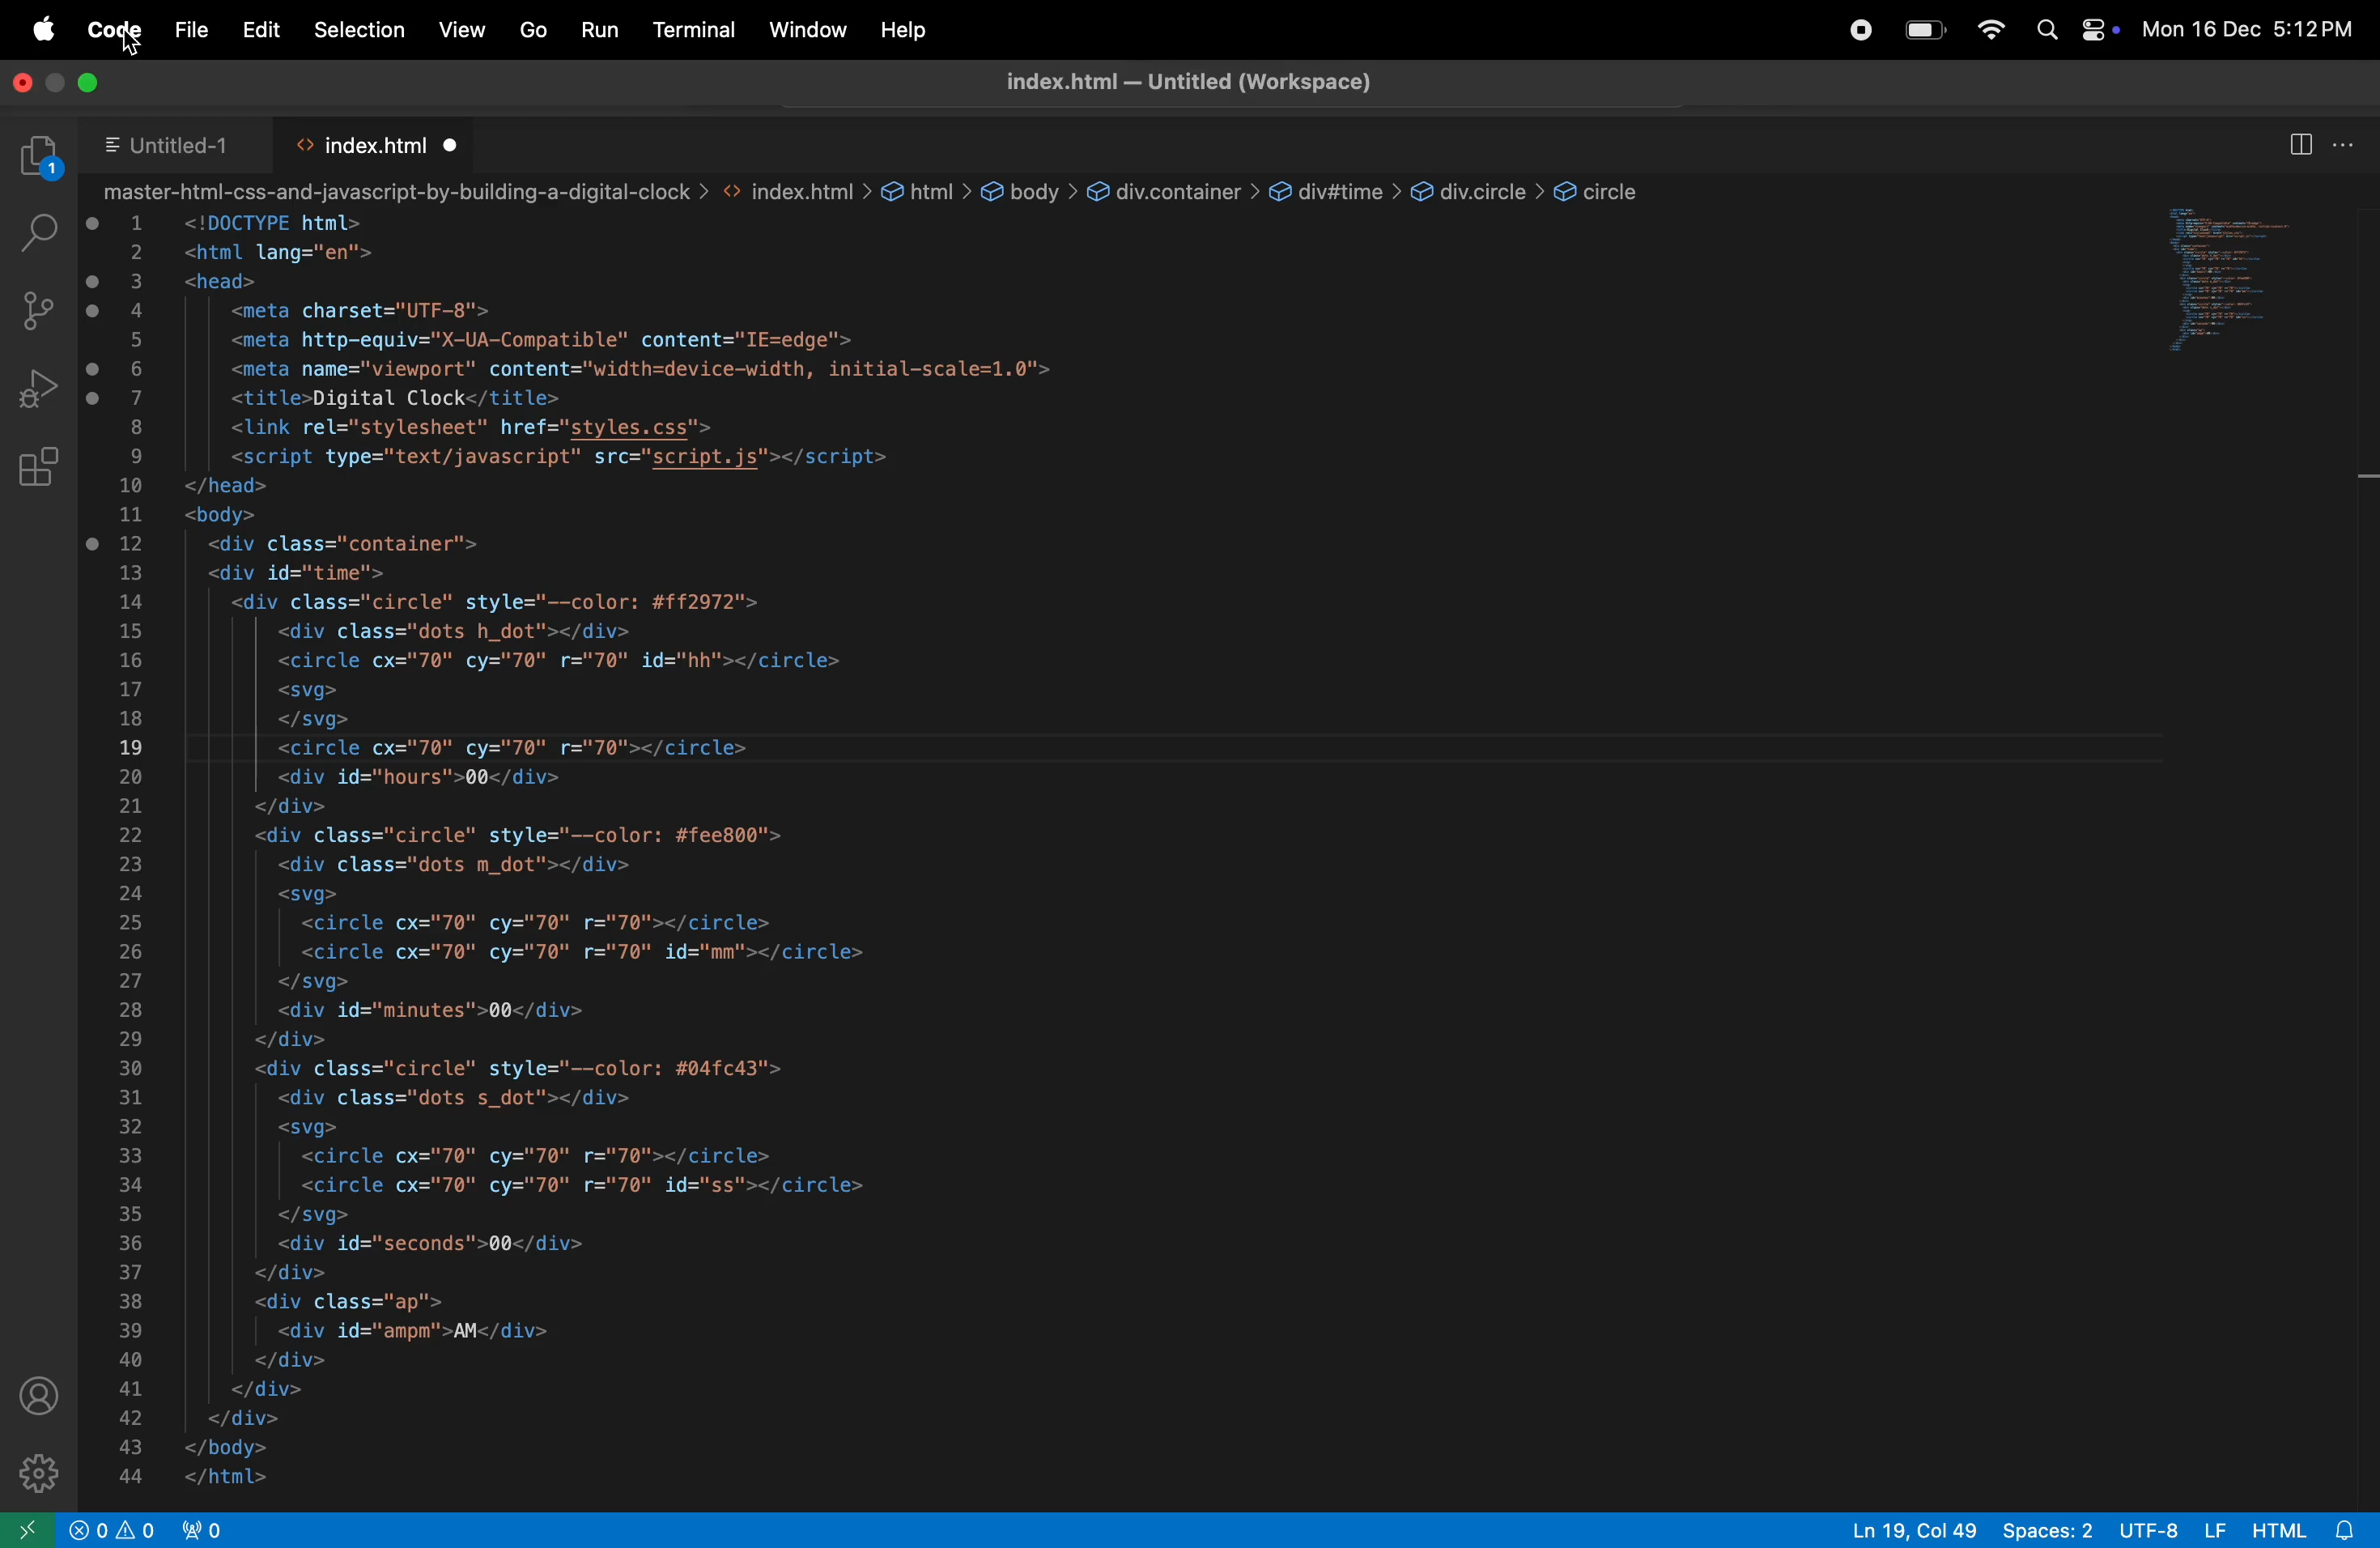  What do you see at coordinates (289, 1038) in the screenshot?
I see `</div>` at bounding box center [289, 1038].